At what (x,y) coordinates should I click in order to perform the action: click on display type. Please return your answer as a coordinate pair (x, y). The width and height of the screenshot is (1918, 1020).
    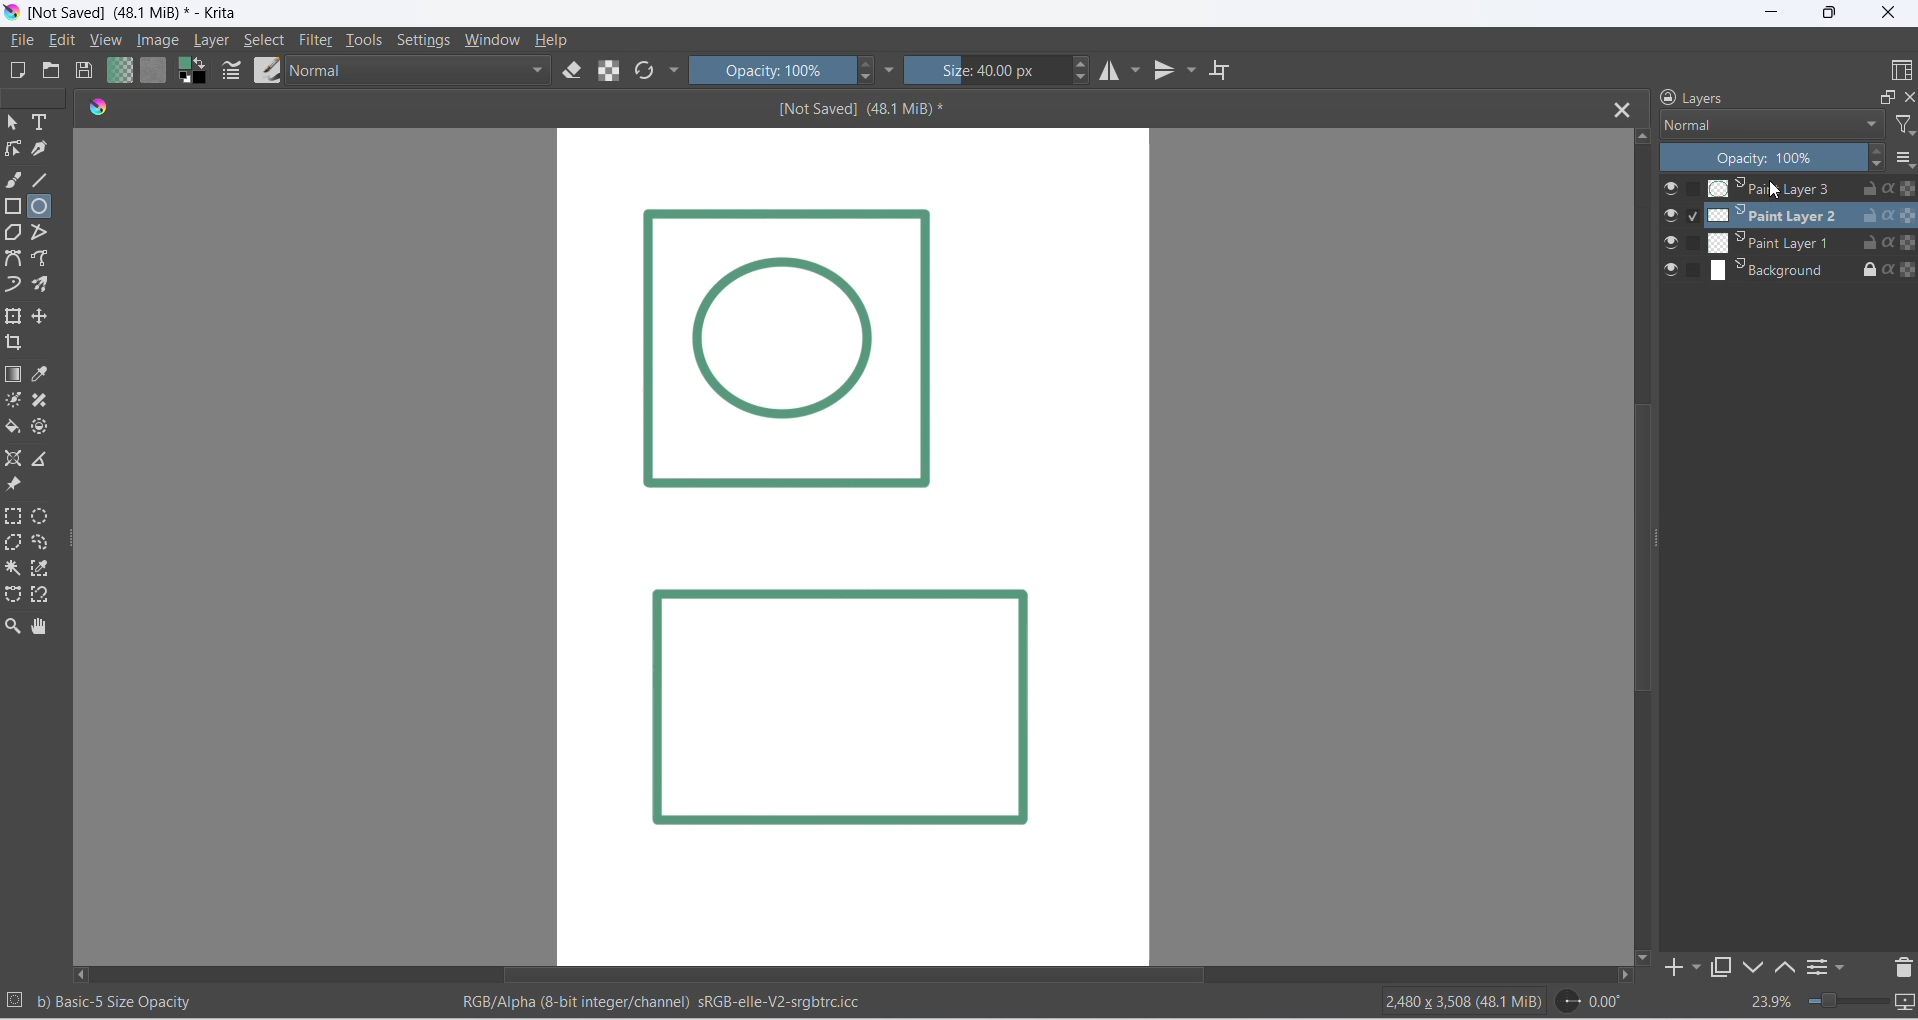
    Looking at the image, I should click on (1898, 68).